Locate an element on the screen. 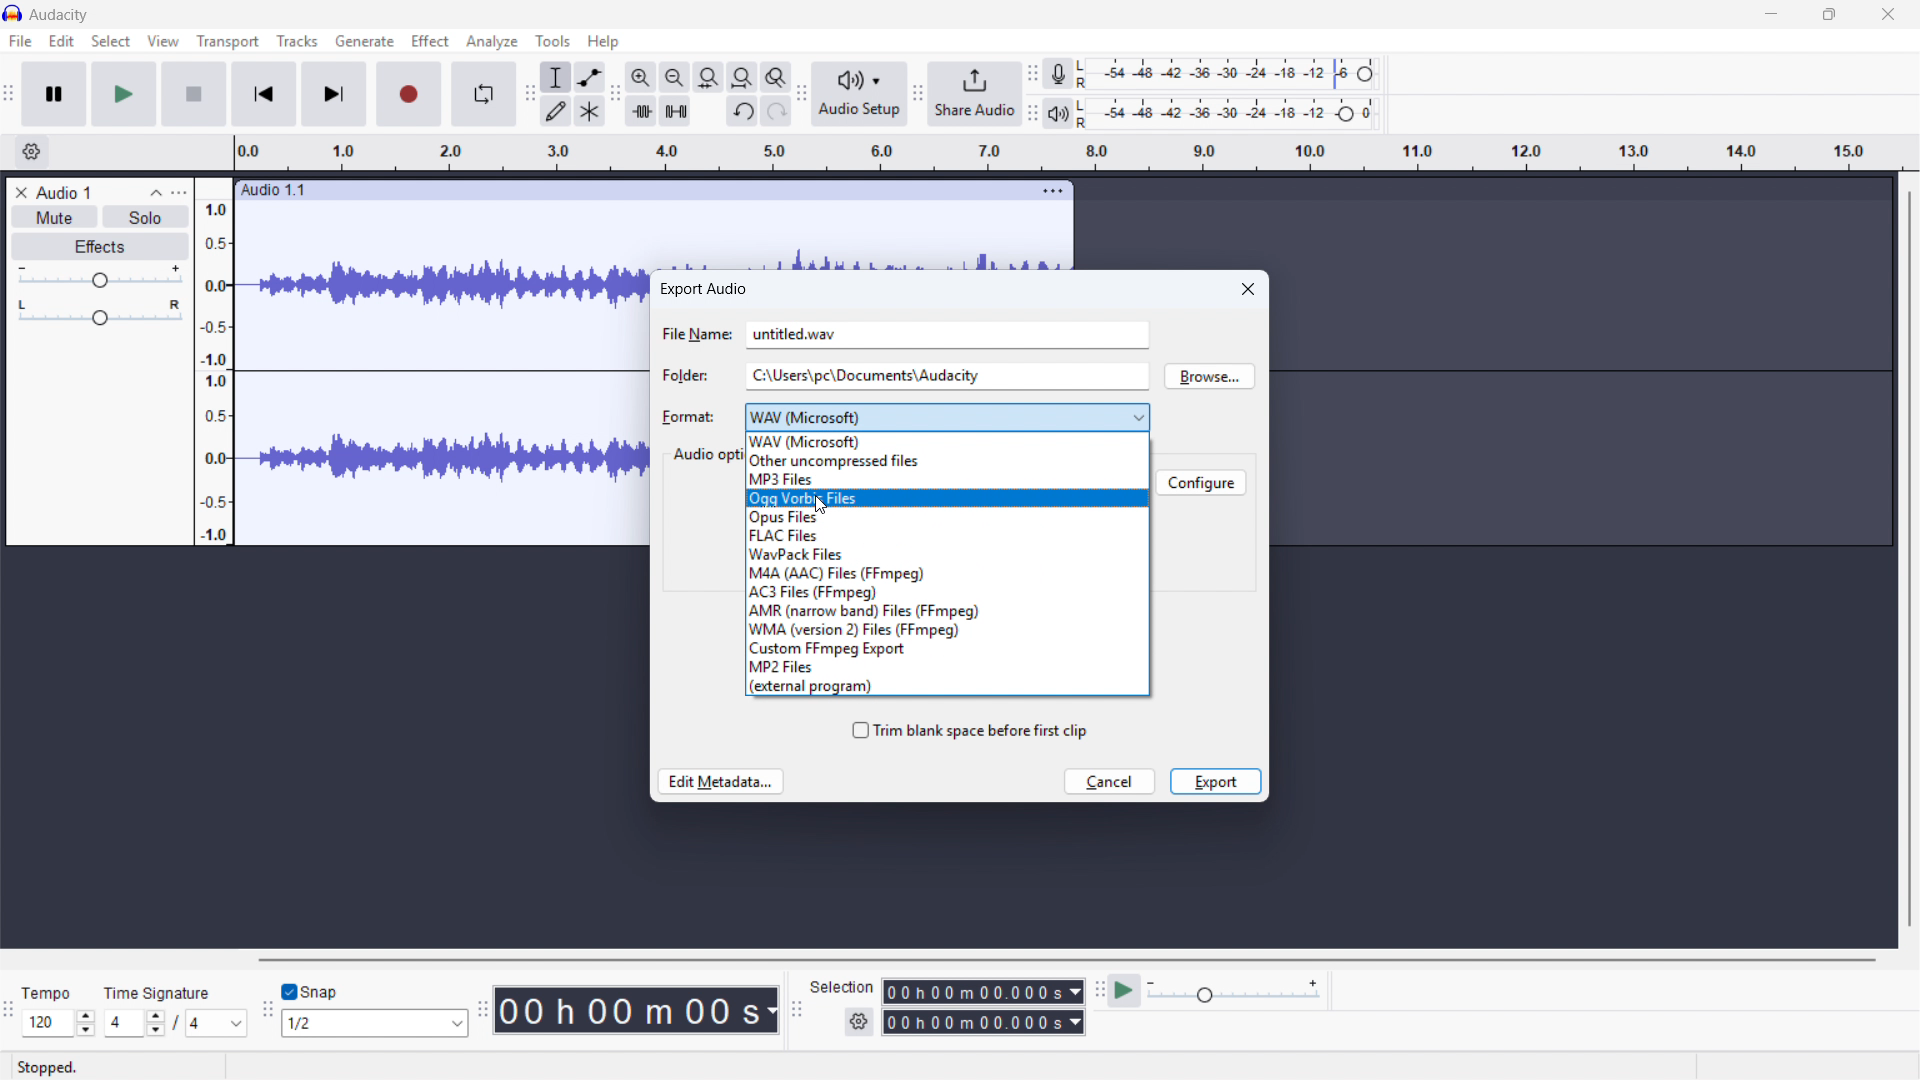 This screenshot has height=1080, width=1920. Selection start time  is located at coordinates (982, 991).